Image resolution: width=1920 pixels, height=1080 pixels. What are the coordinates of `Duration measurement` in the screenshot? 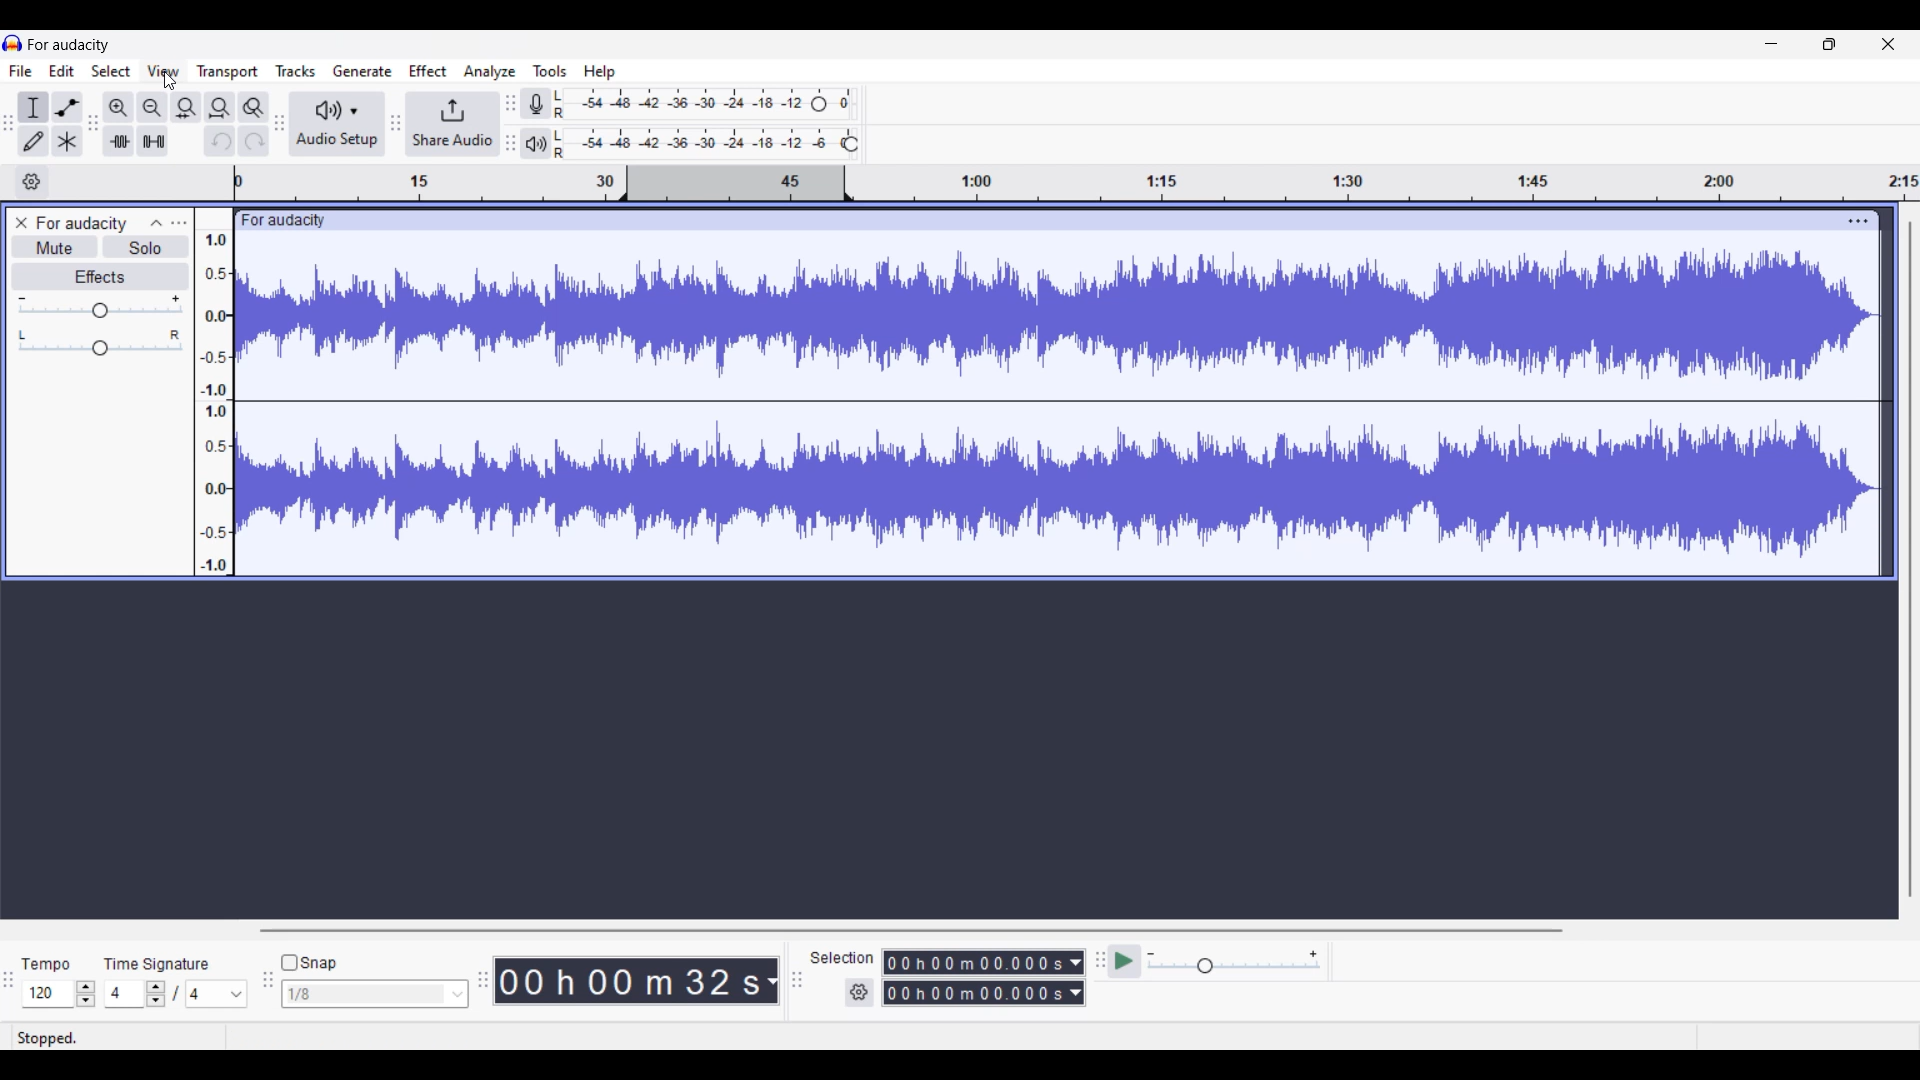 It's located at (1078, 963).